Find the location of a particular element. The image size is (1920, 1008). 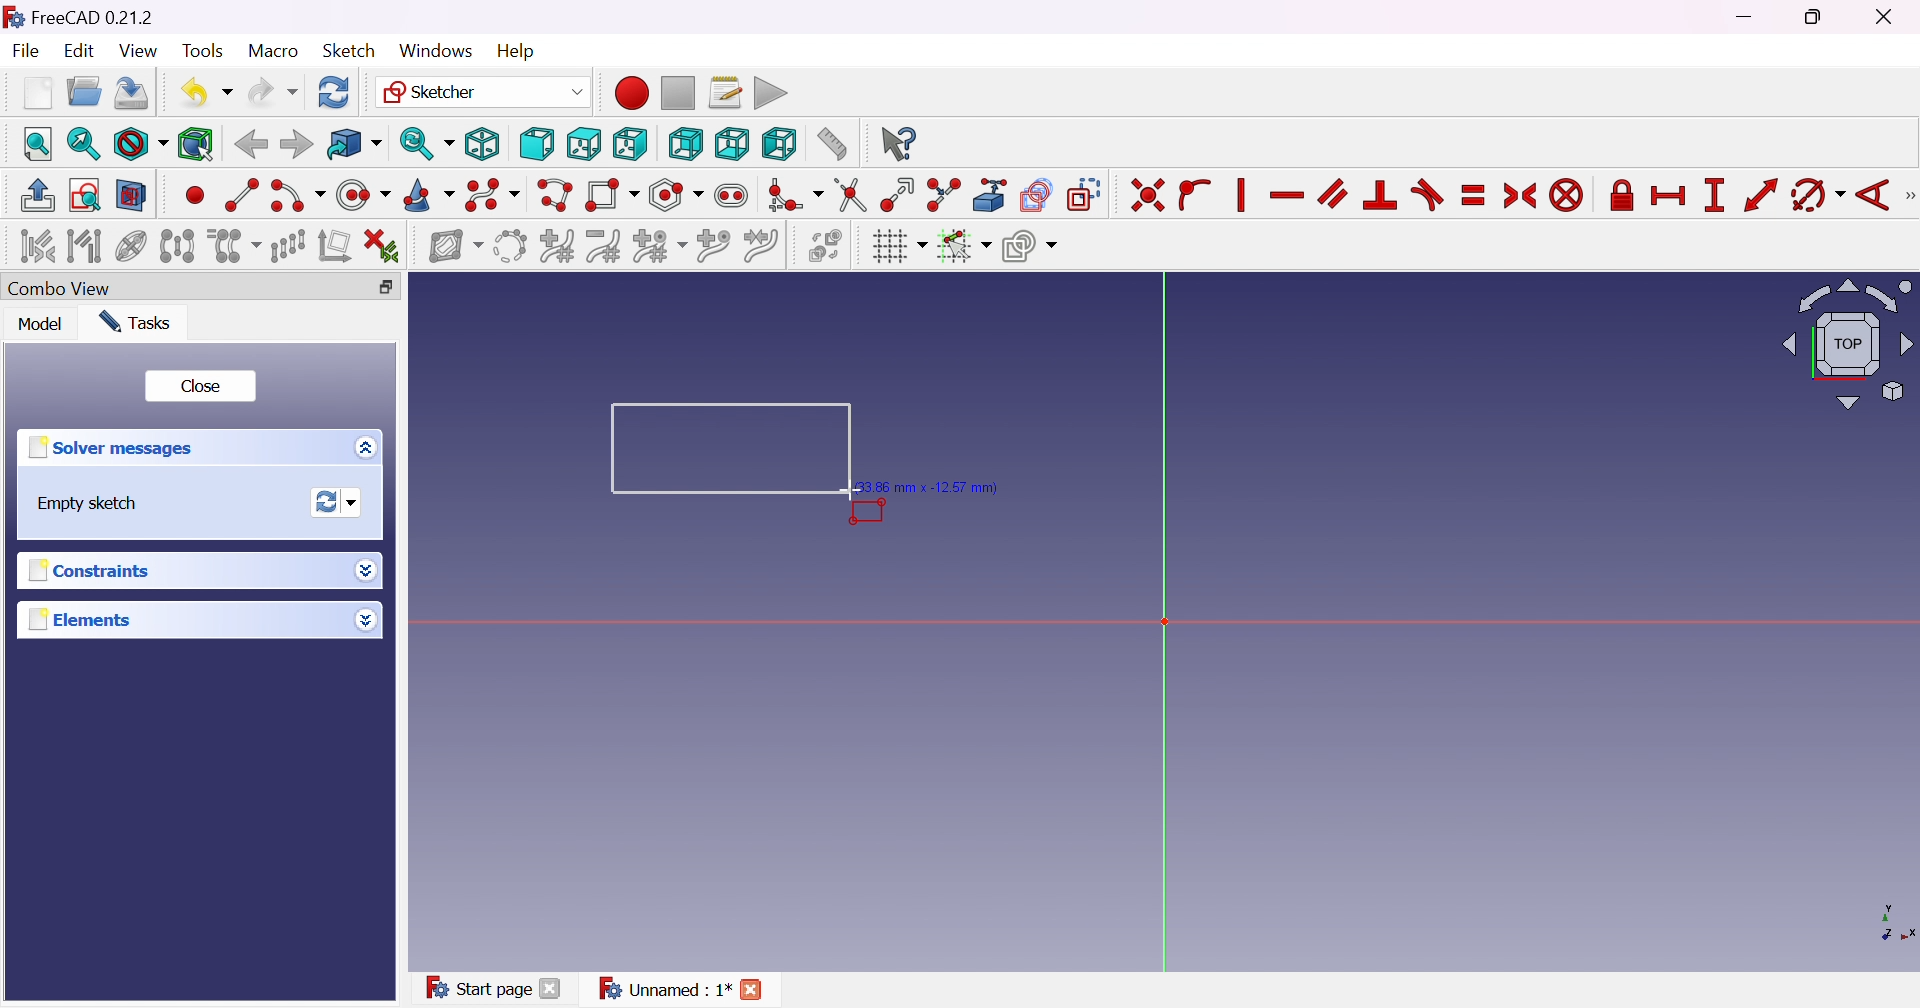

Tasks is located at coordinates (142, 323).